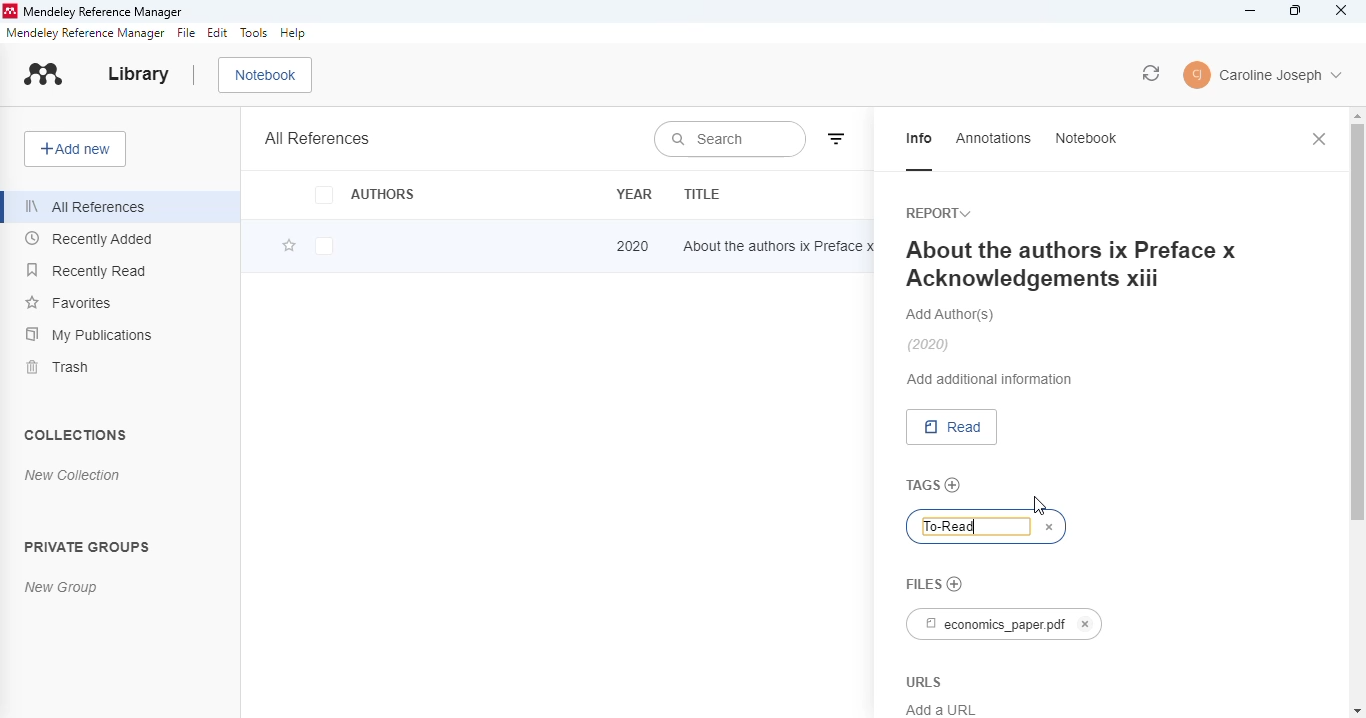 This screenshot has height=718, width=1366. I want to click on cancel, so click(1049, 527).